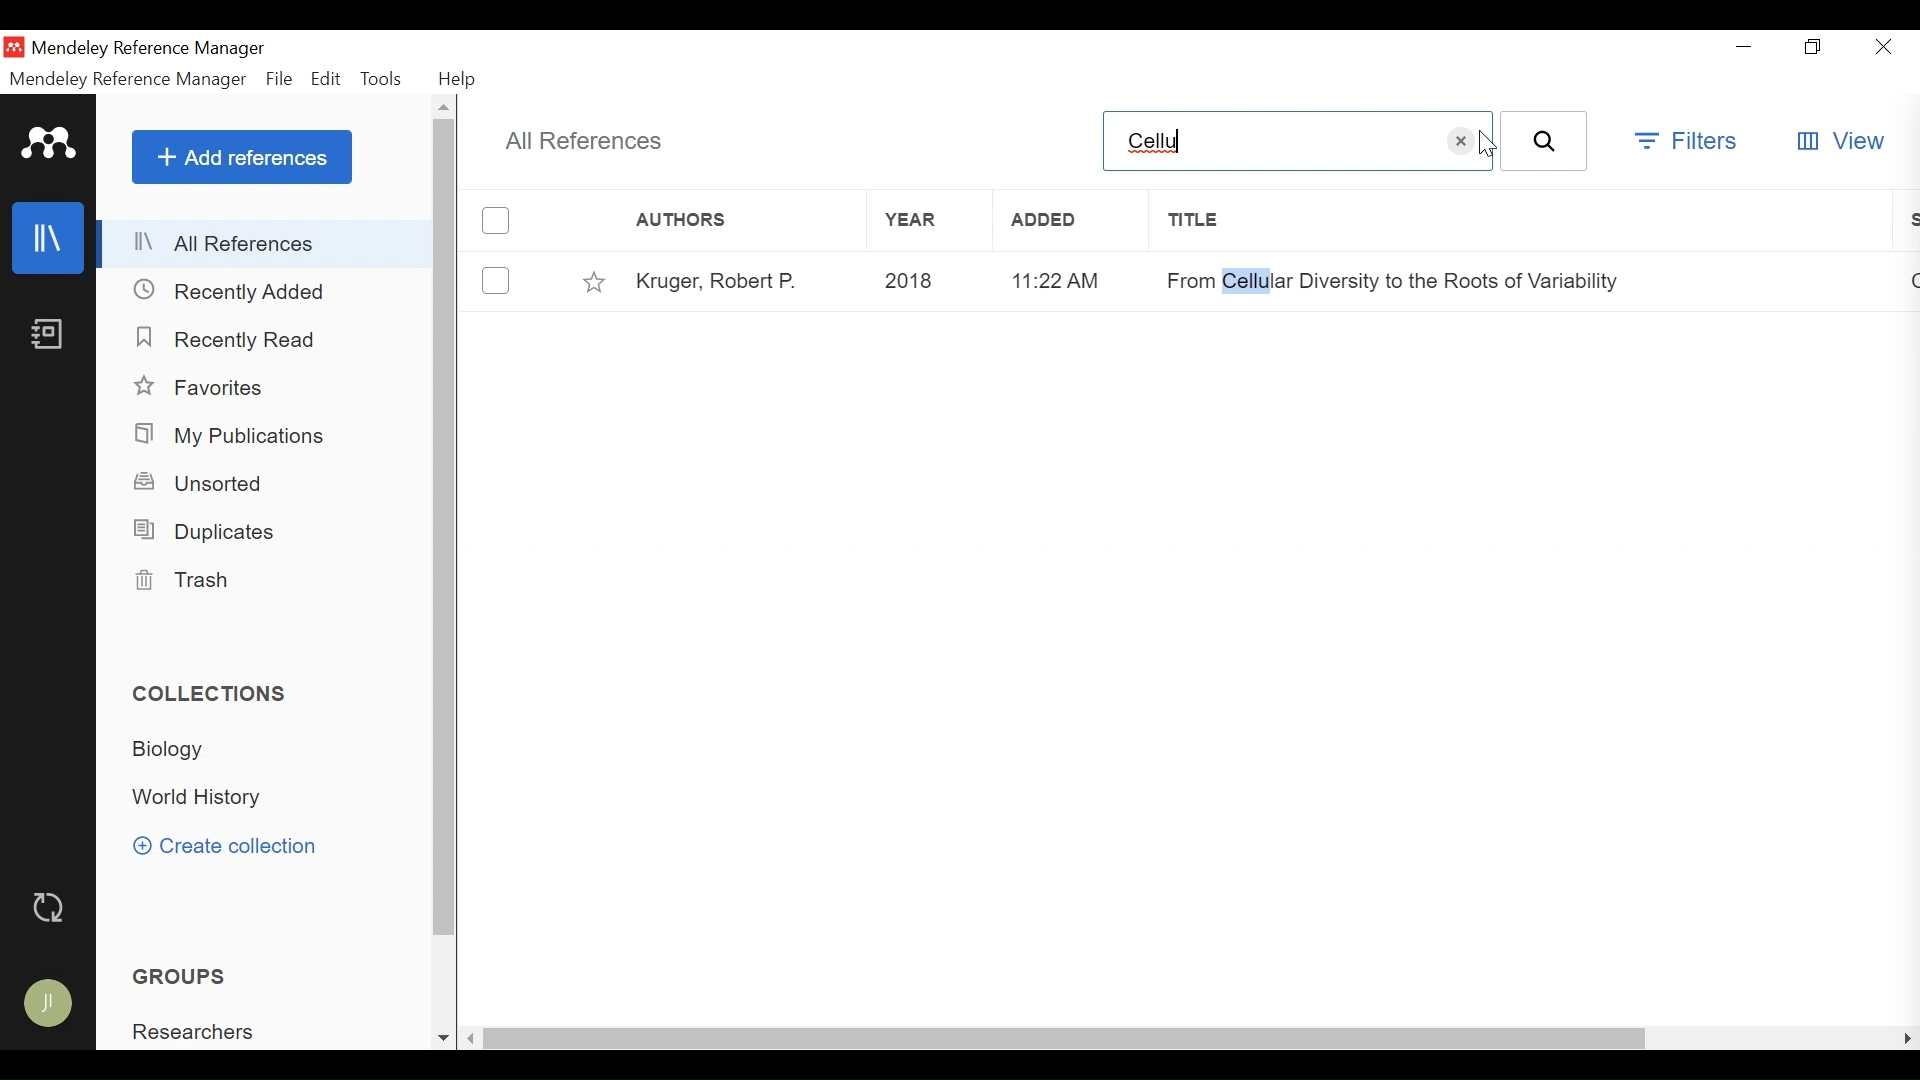  I want to click on Kruger, Robert P., so click(739, 279).